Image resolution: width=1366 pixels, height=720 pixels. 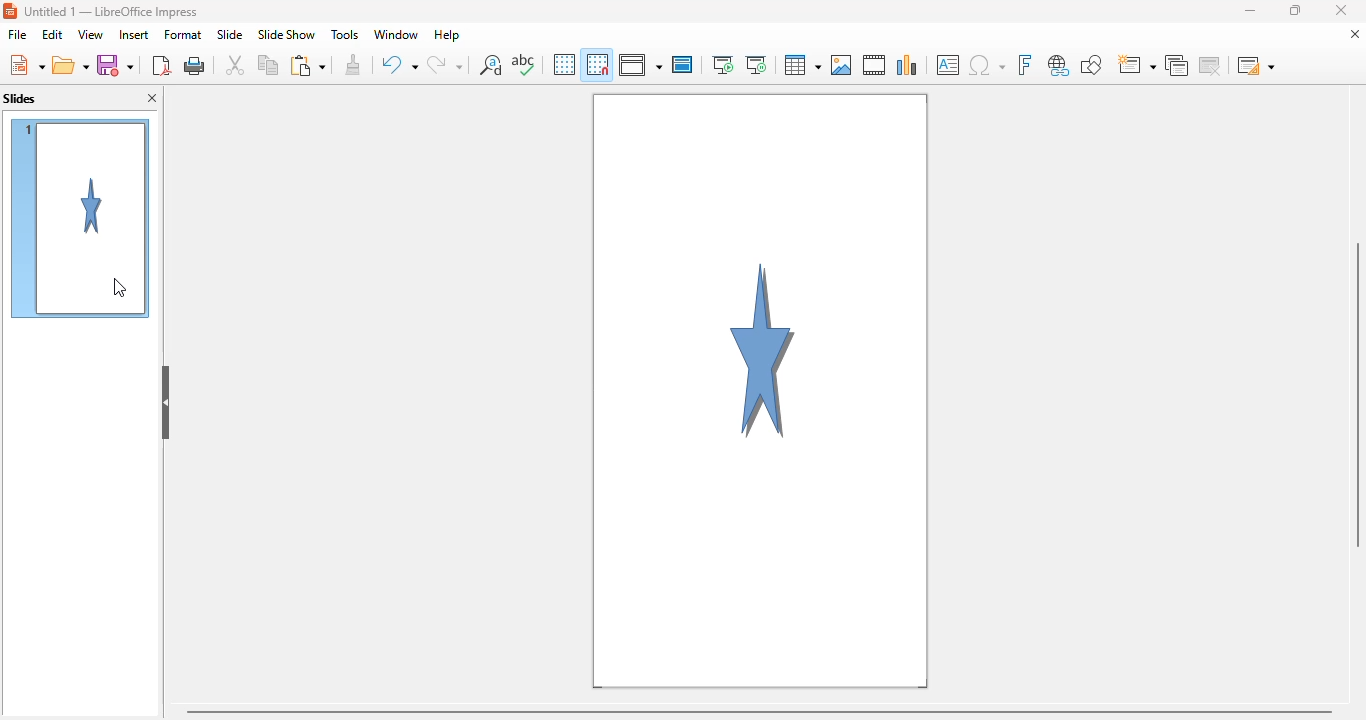 What do you see at coordinates (18, 34) in the screenshot?
I see `file` at bounding box center [18, 34].